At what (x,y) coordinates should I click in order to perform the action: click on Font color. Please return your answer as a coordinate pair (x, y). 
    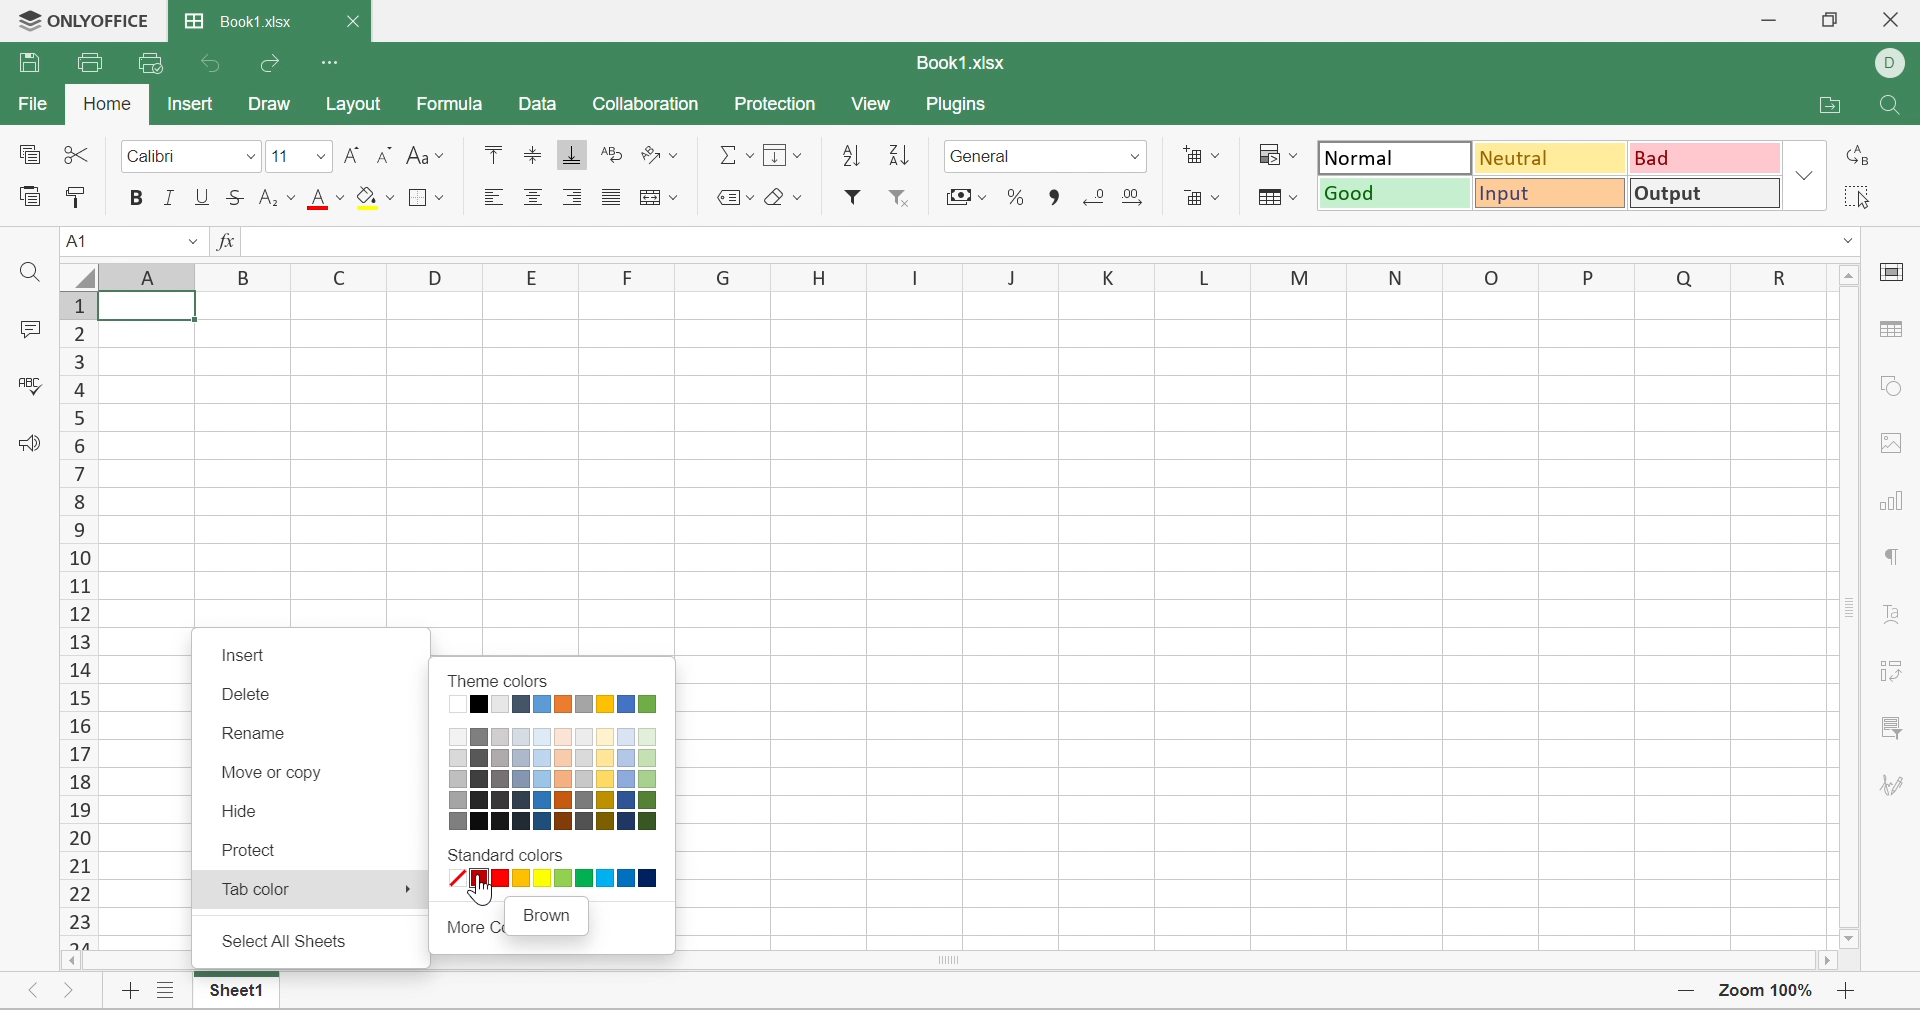
    Looking at the image, I should click on (327, 198).